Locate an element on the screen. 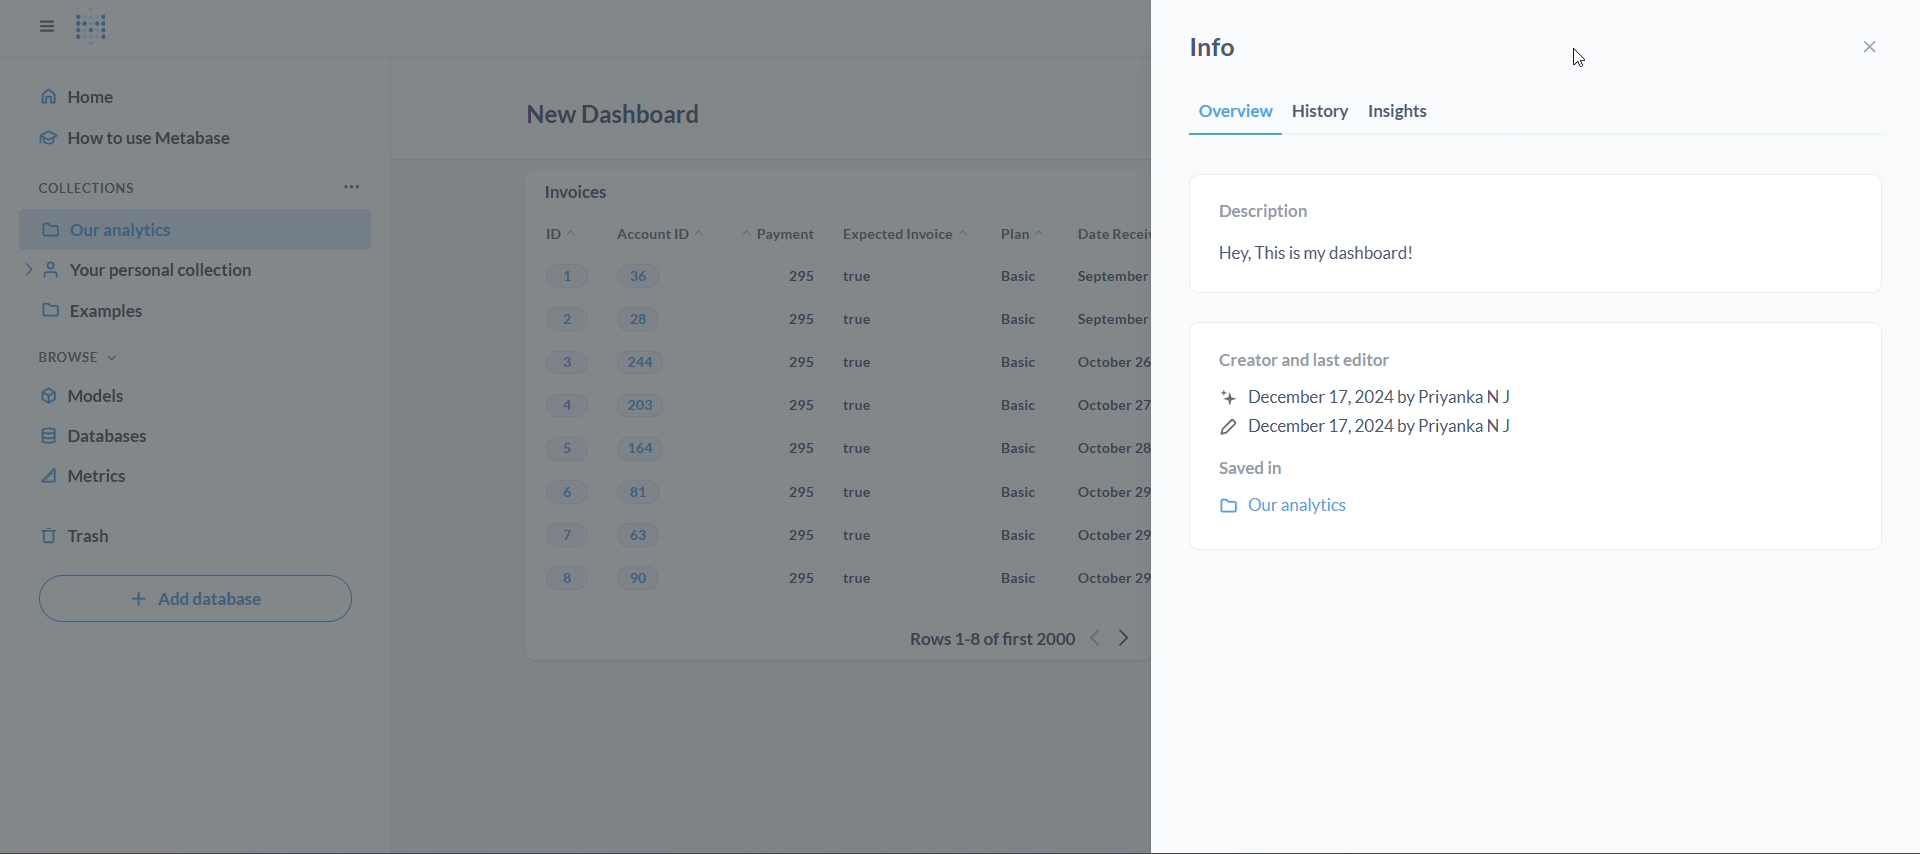  our analytics is located at coordinates (1292, 505).